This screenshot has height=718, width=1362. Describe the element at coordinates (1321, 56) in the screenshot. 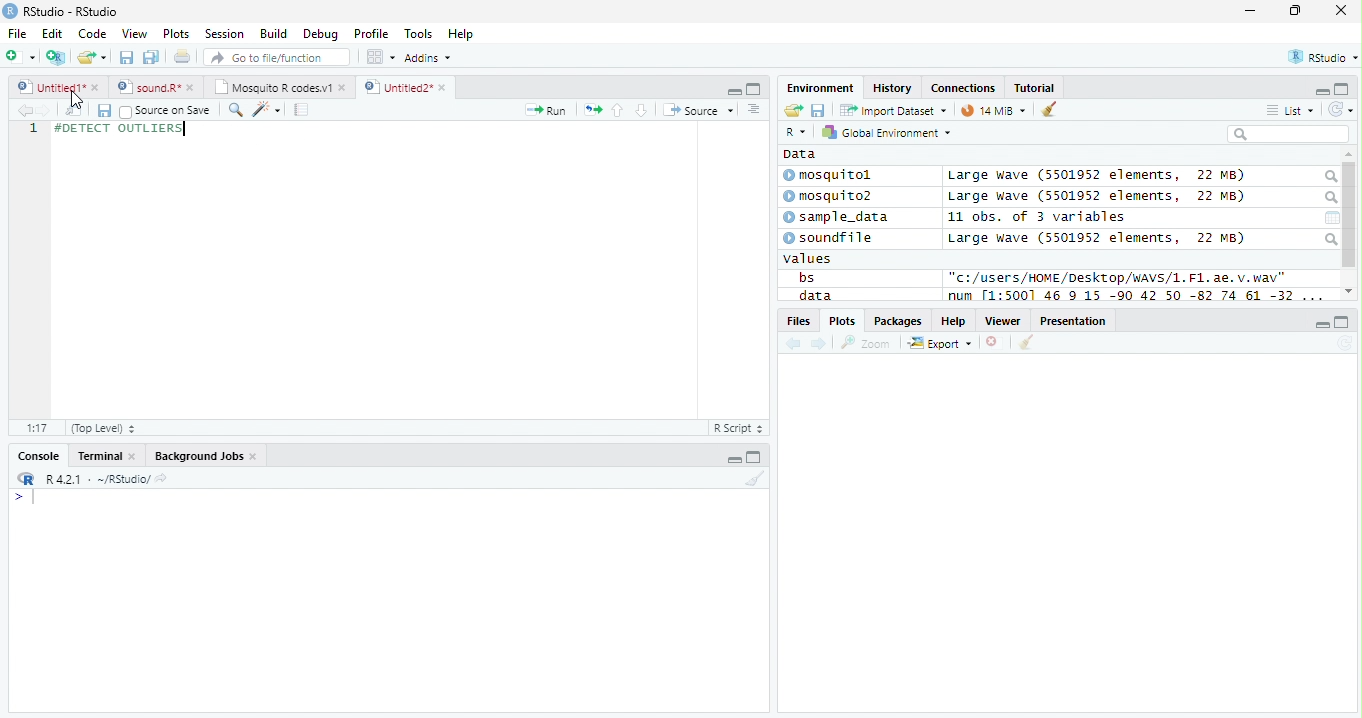

I see `RStudio` at that location.